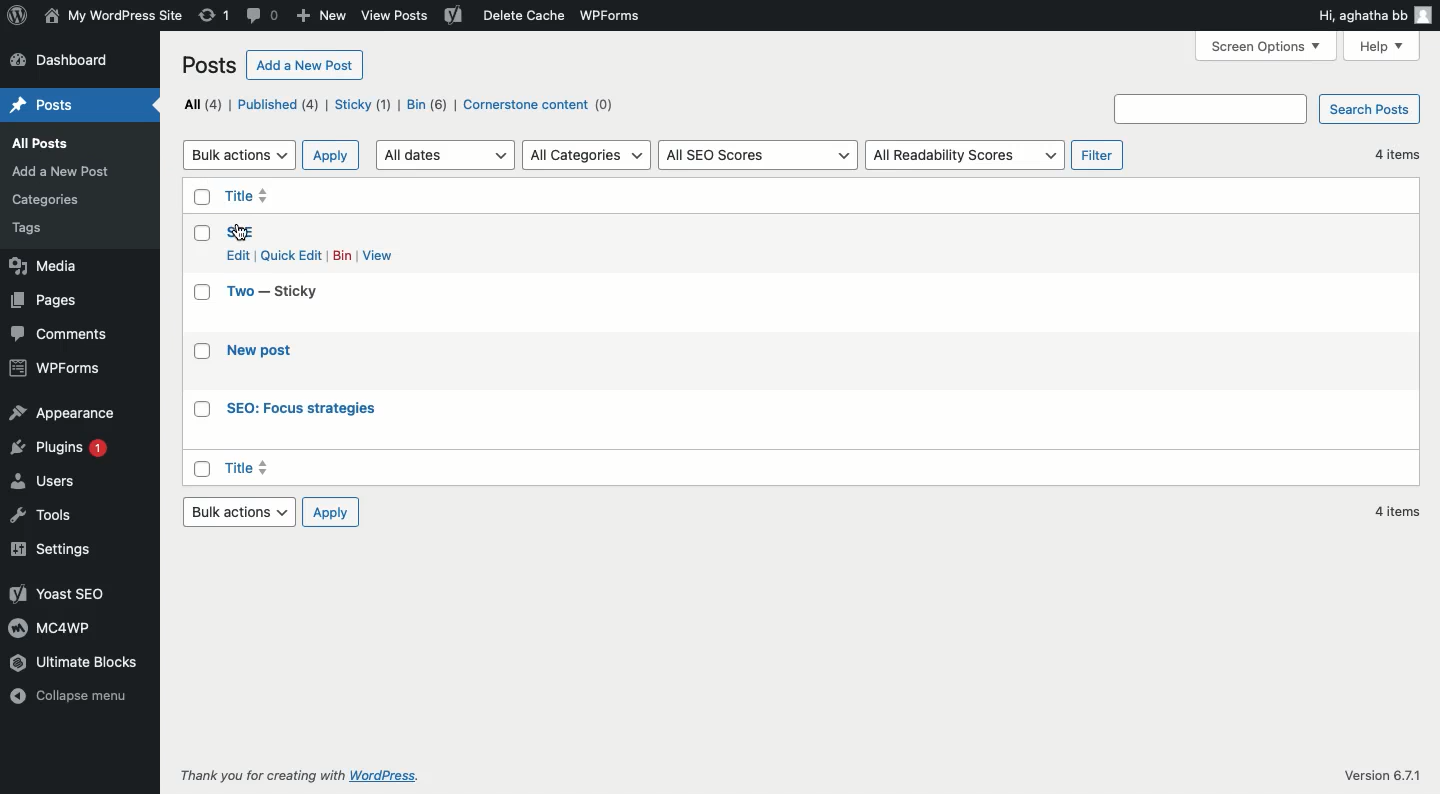 Image resolution: width=1440 pixels, height=794 pixels. Describe the element at coordinates (52, 369) in the screenshot. I see `WPForms` at that location.